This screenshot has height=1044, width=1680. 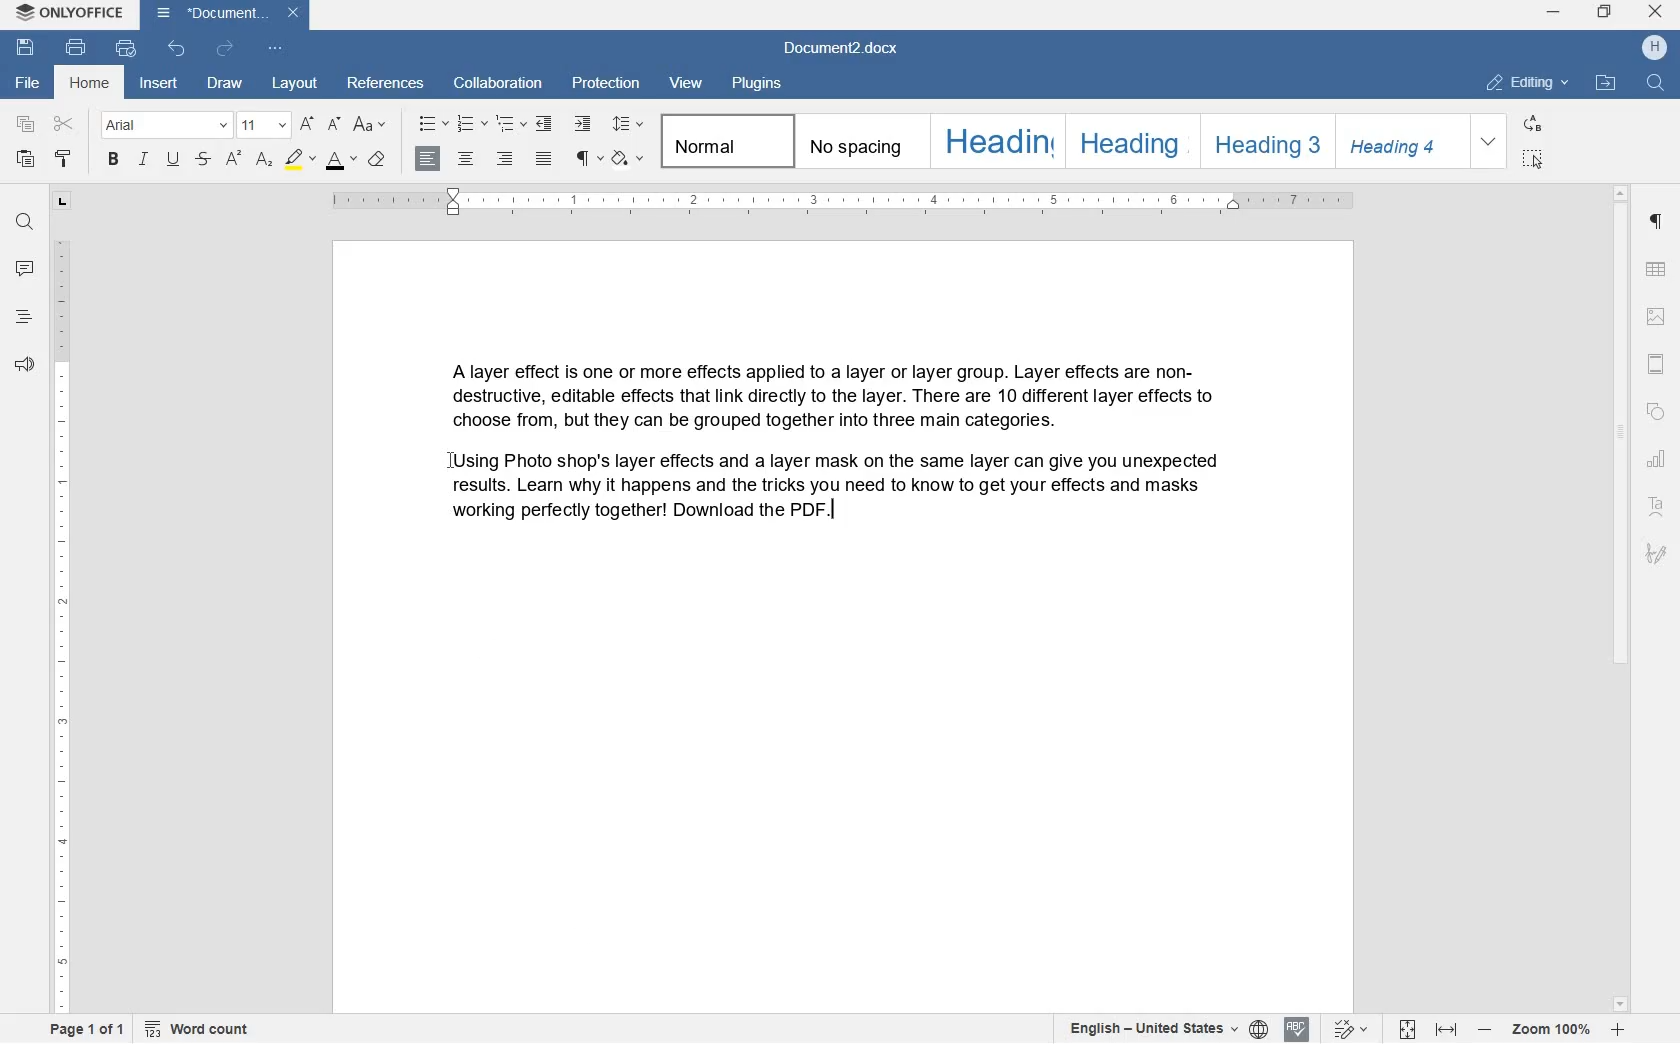 I want to click on INSERT, so click(x=160, y=86).